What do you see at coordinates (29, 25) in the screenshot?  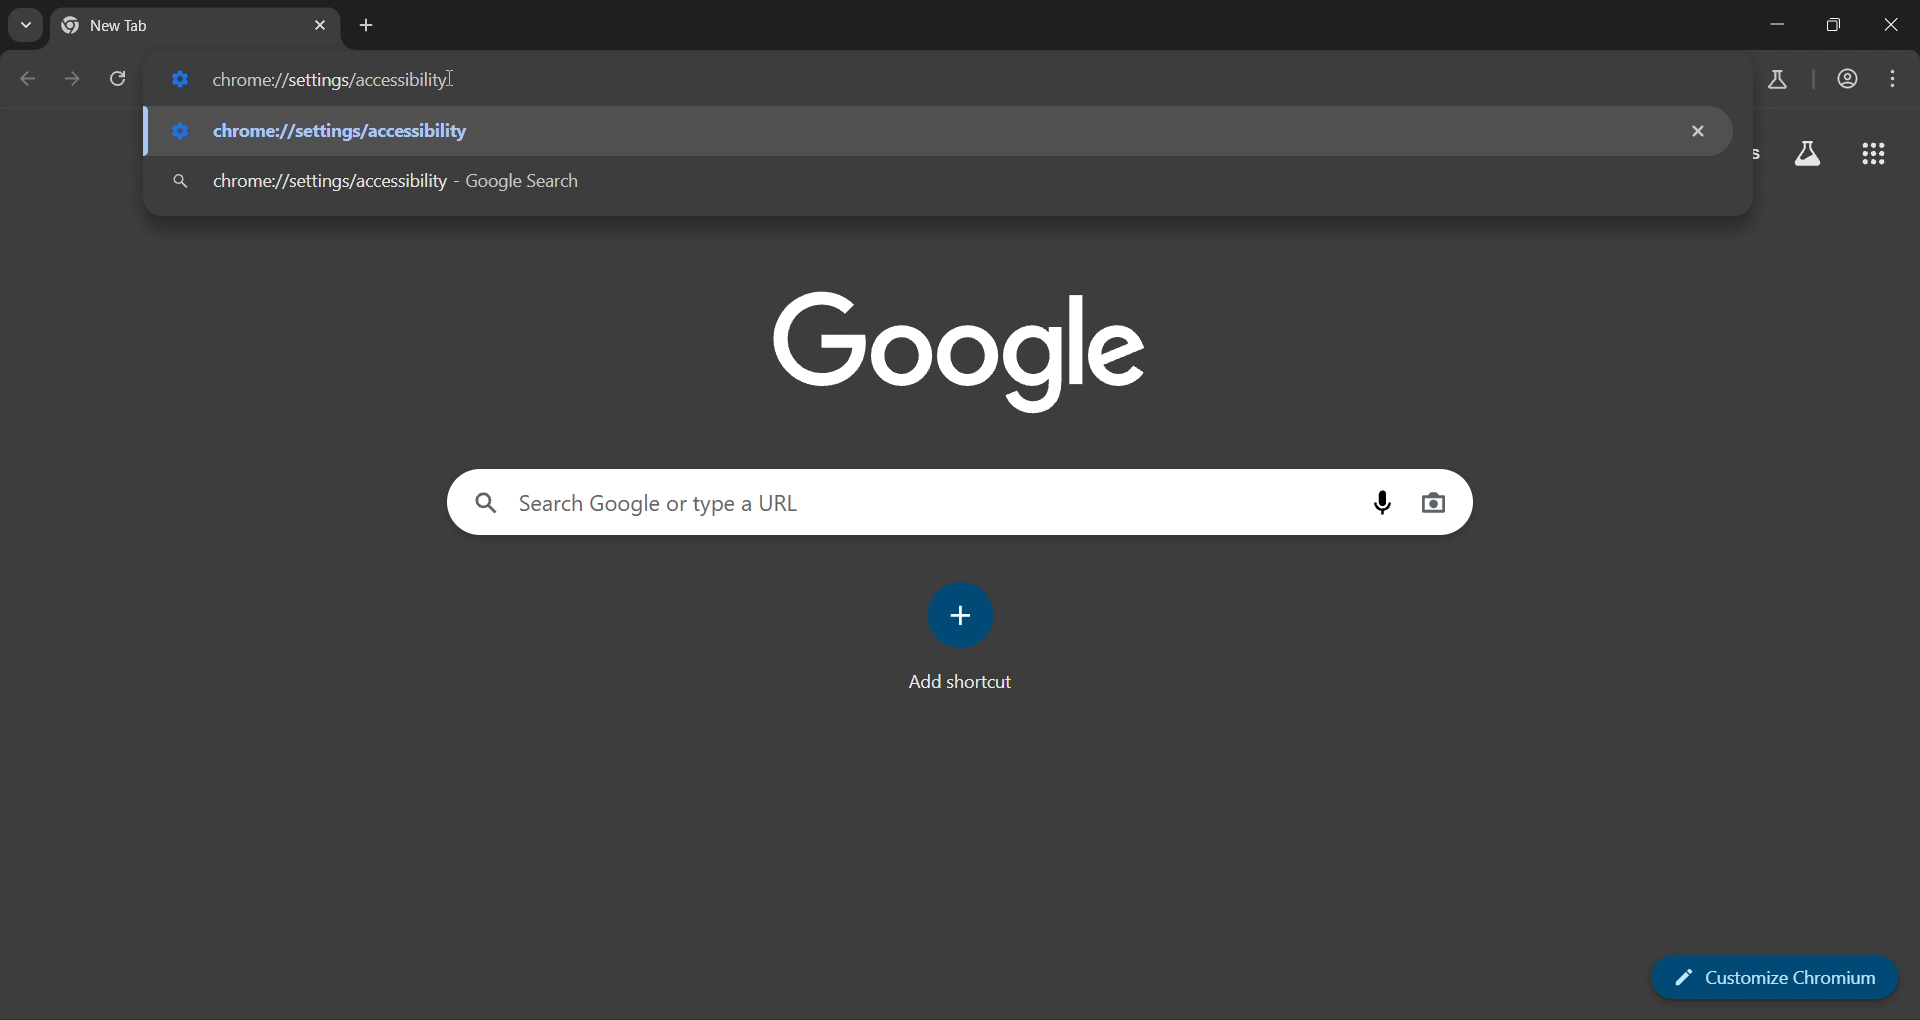 I see `search tabs` at bounding box center [29, 25].